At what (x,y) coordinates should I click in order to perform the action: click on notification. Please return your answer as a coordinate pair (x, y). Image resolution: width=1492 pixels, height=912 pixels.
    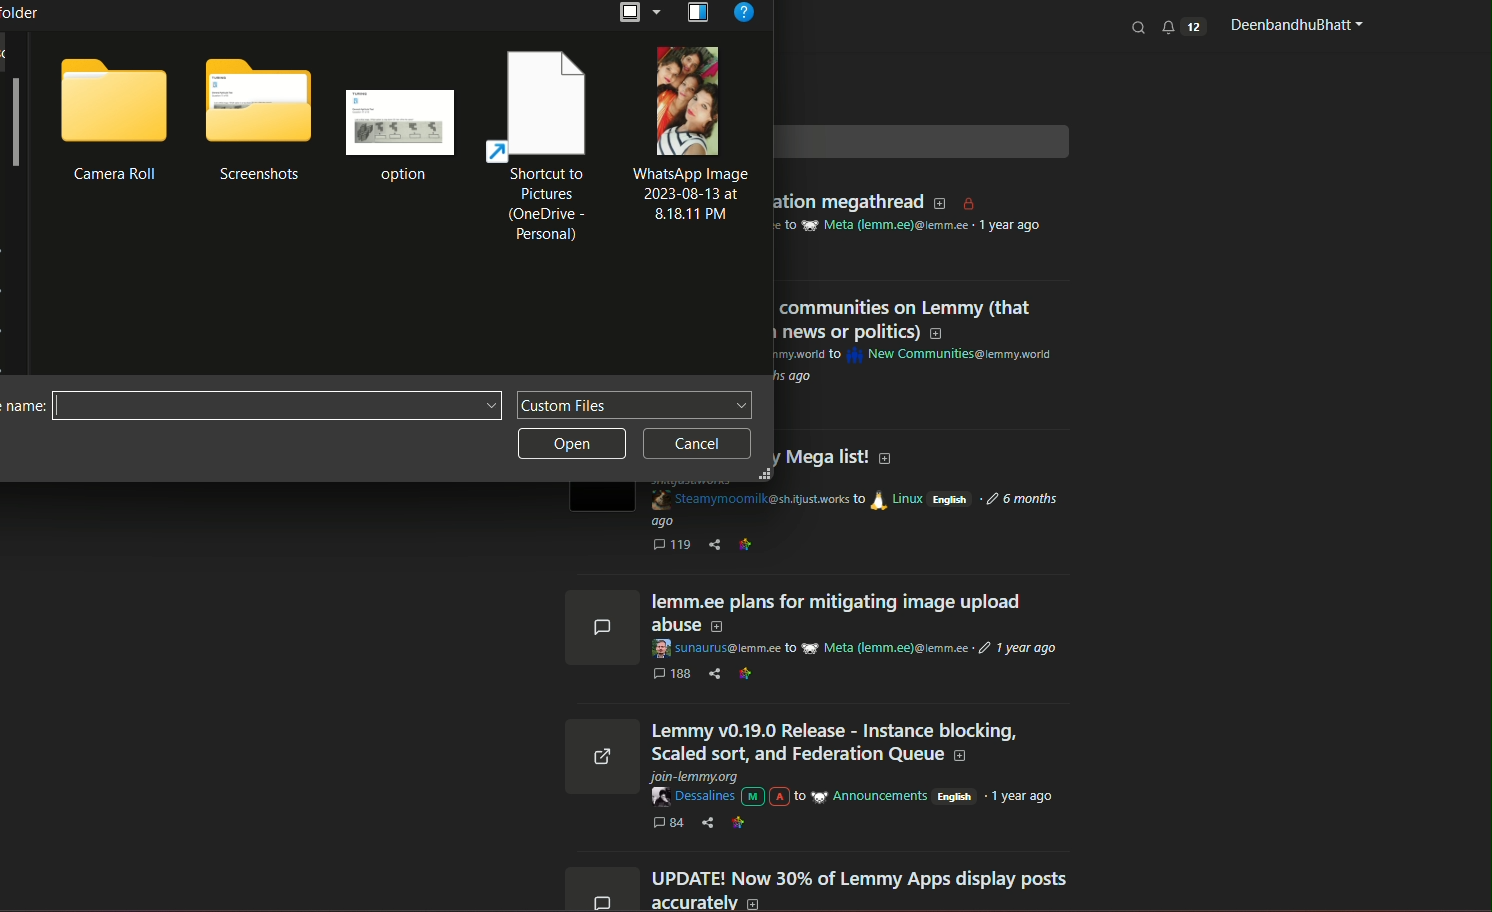
    Looking at the image, I should click on (1183, 26).